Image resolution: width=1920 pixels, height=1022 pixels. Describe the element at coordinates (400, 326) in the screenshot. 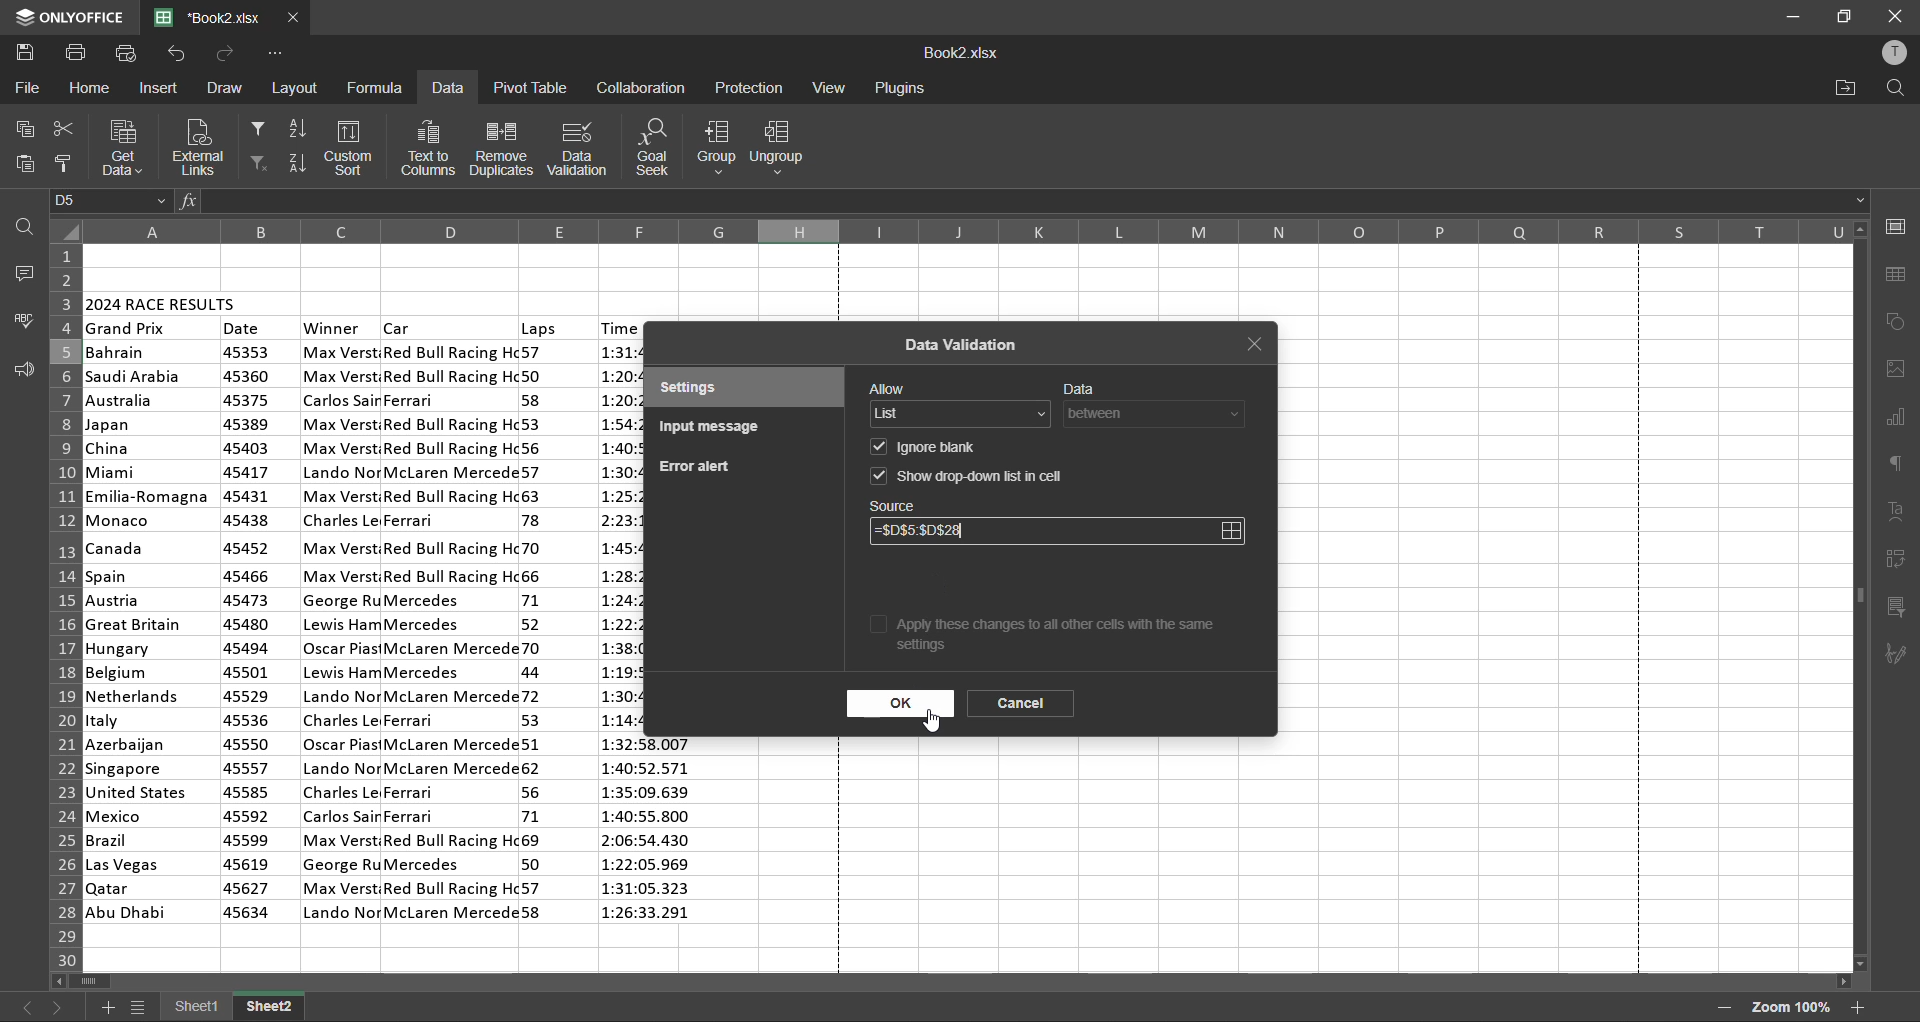

I see `car` at that location.